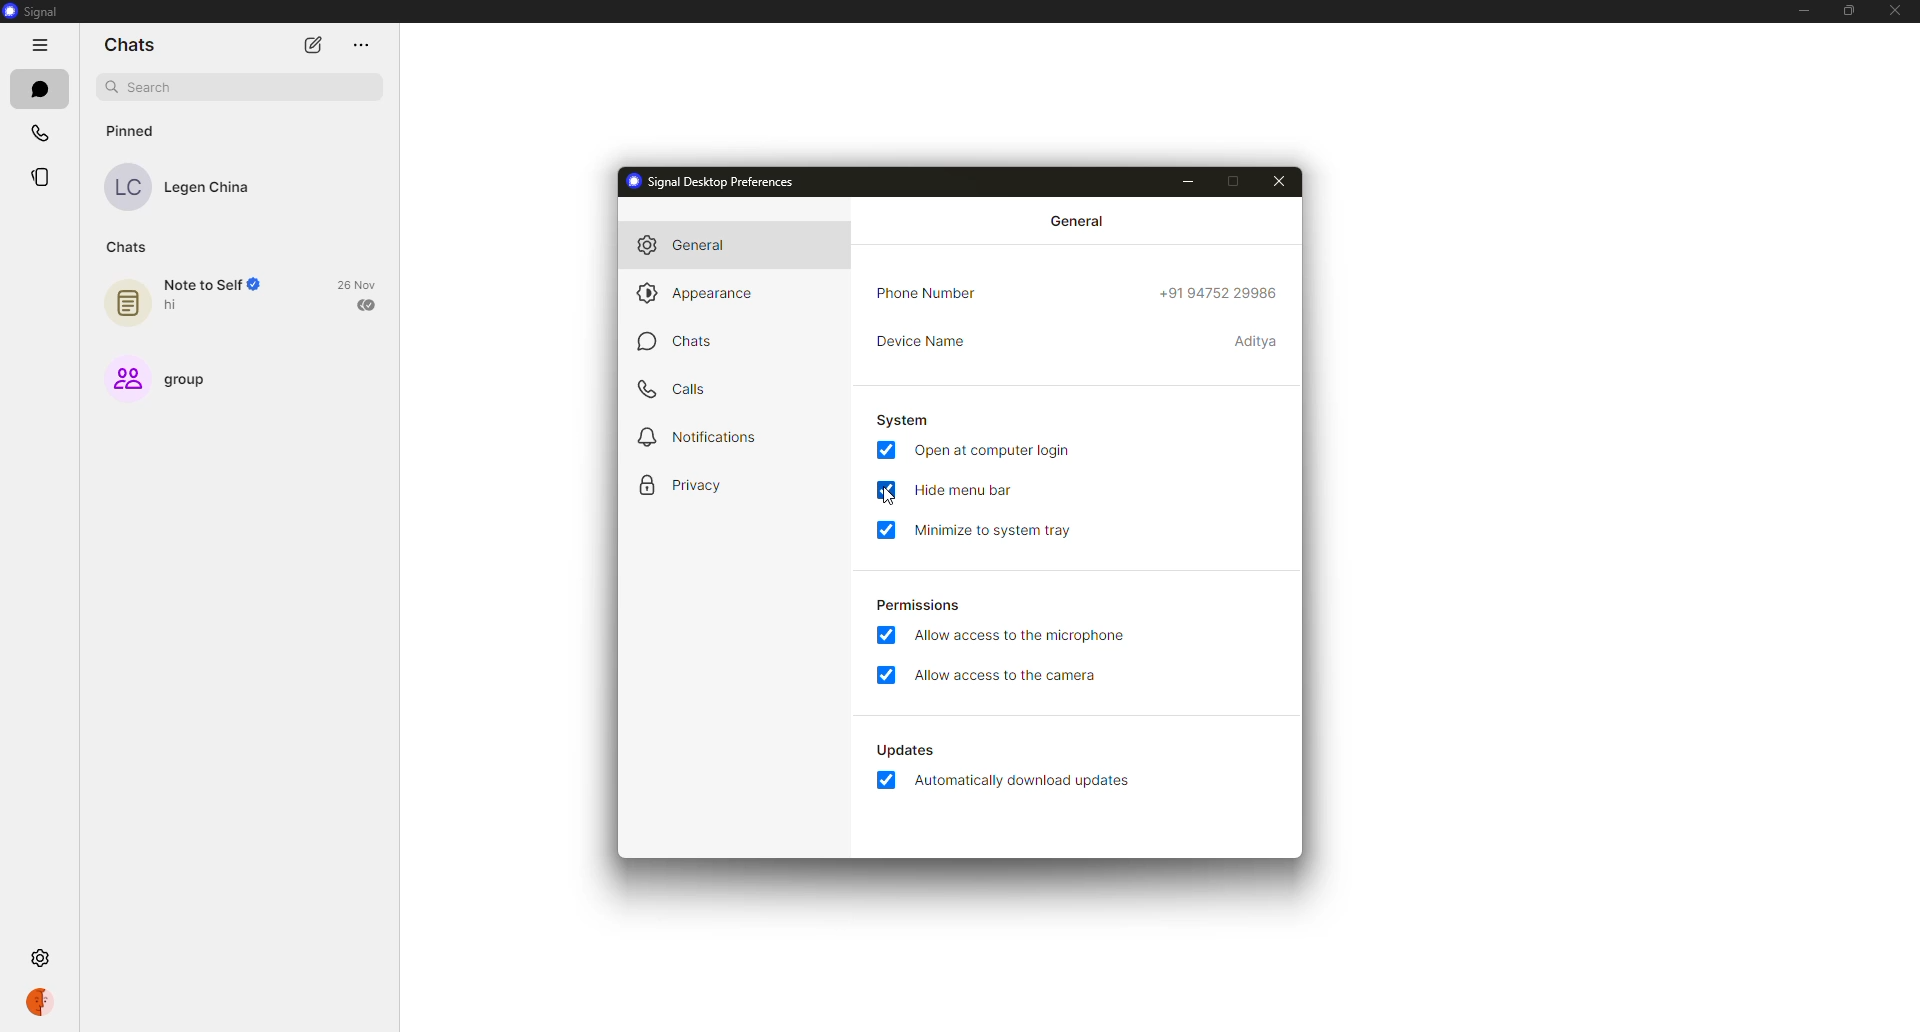  Describe the element at coordinates (127, 47) in the screenshot. I see `chats` at that location.